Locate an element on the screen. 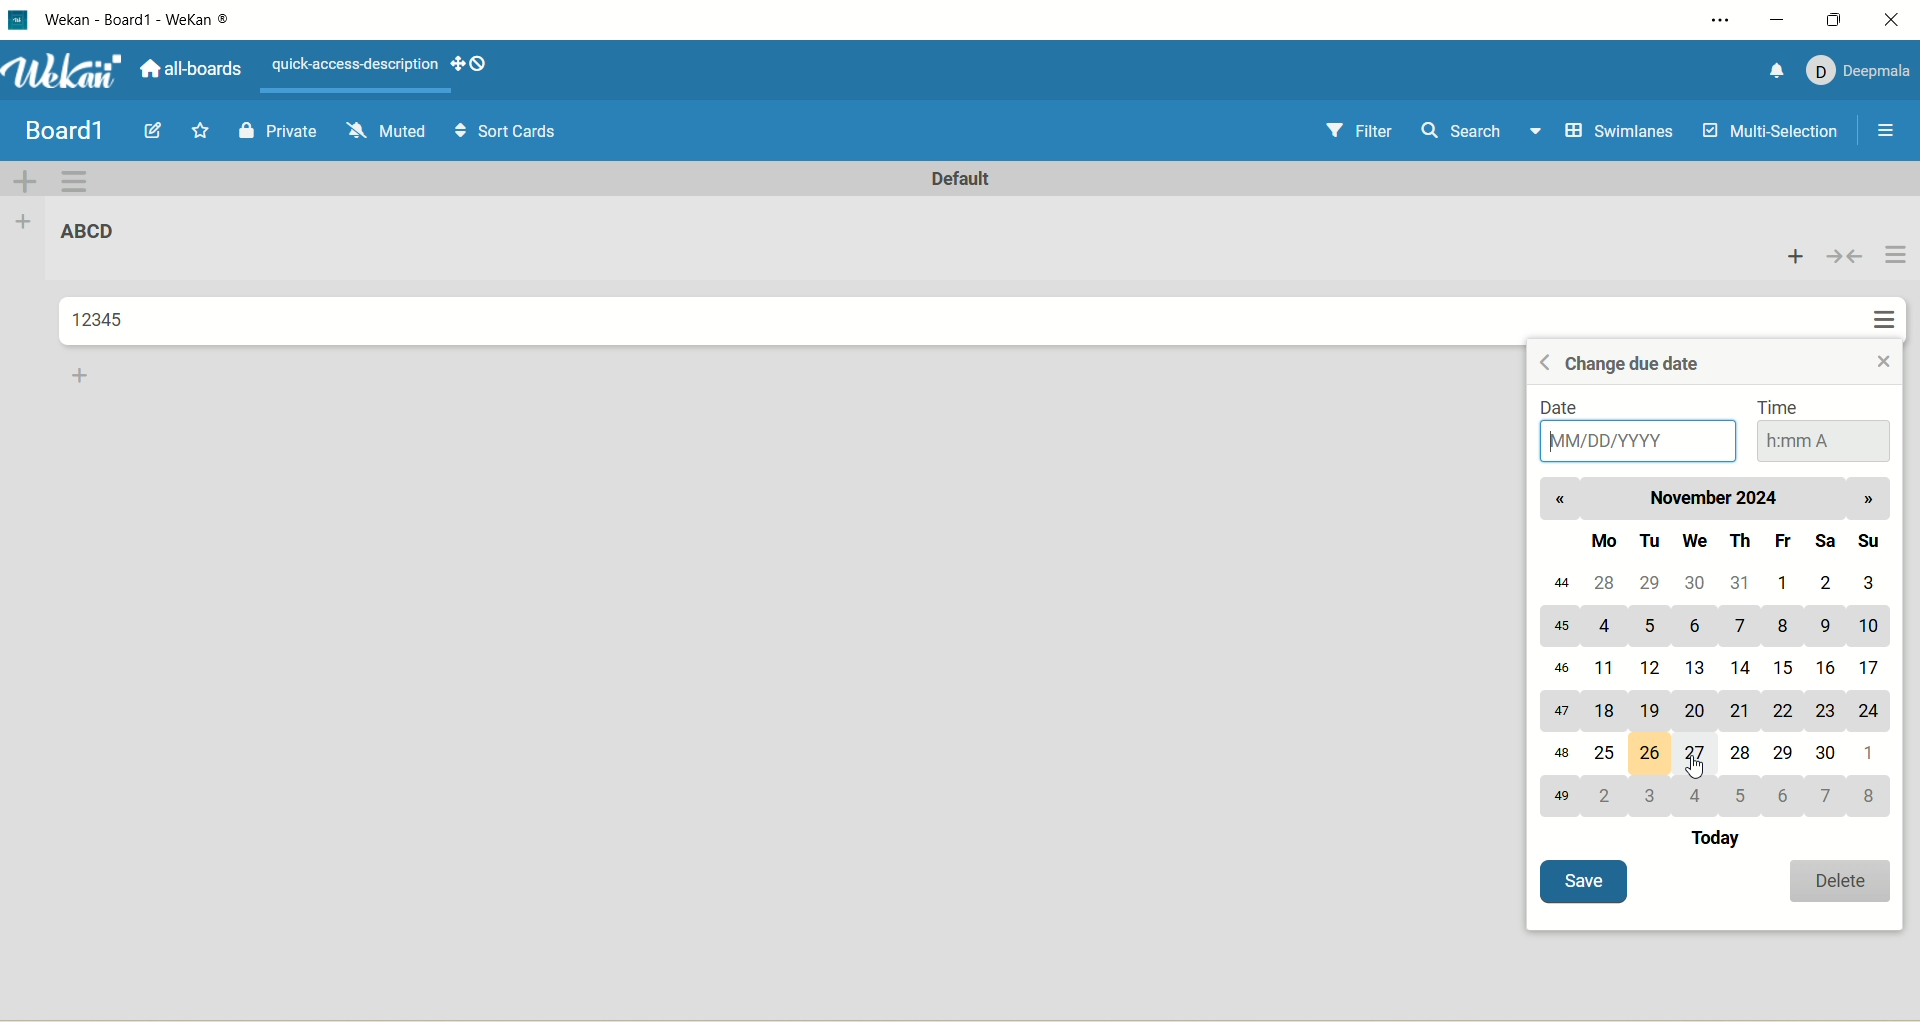 The width and height of the screenshot is (1920, 1022). logo is located at coordinates (23, 21).